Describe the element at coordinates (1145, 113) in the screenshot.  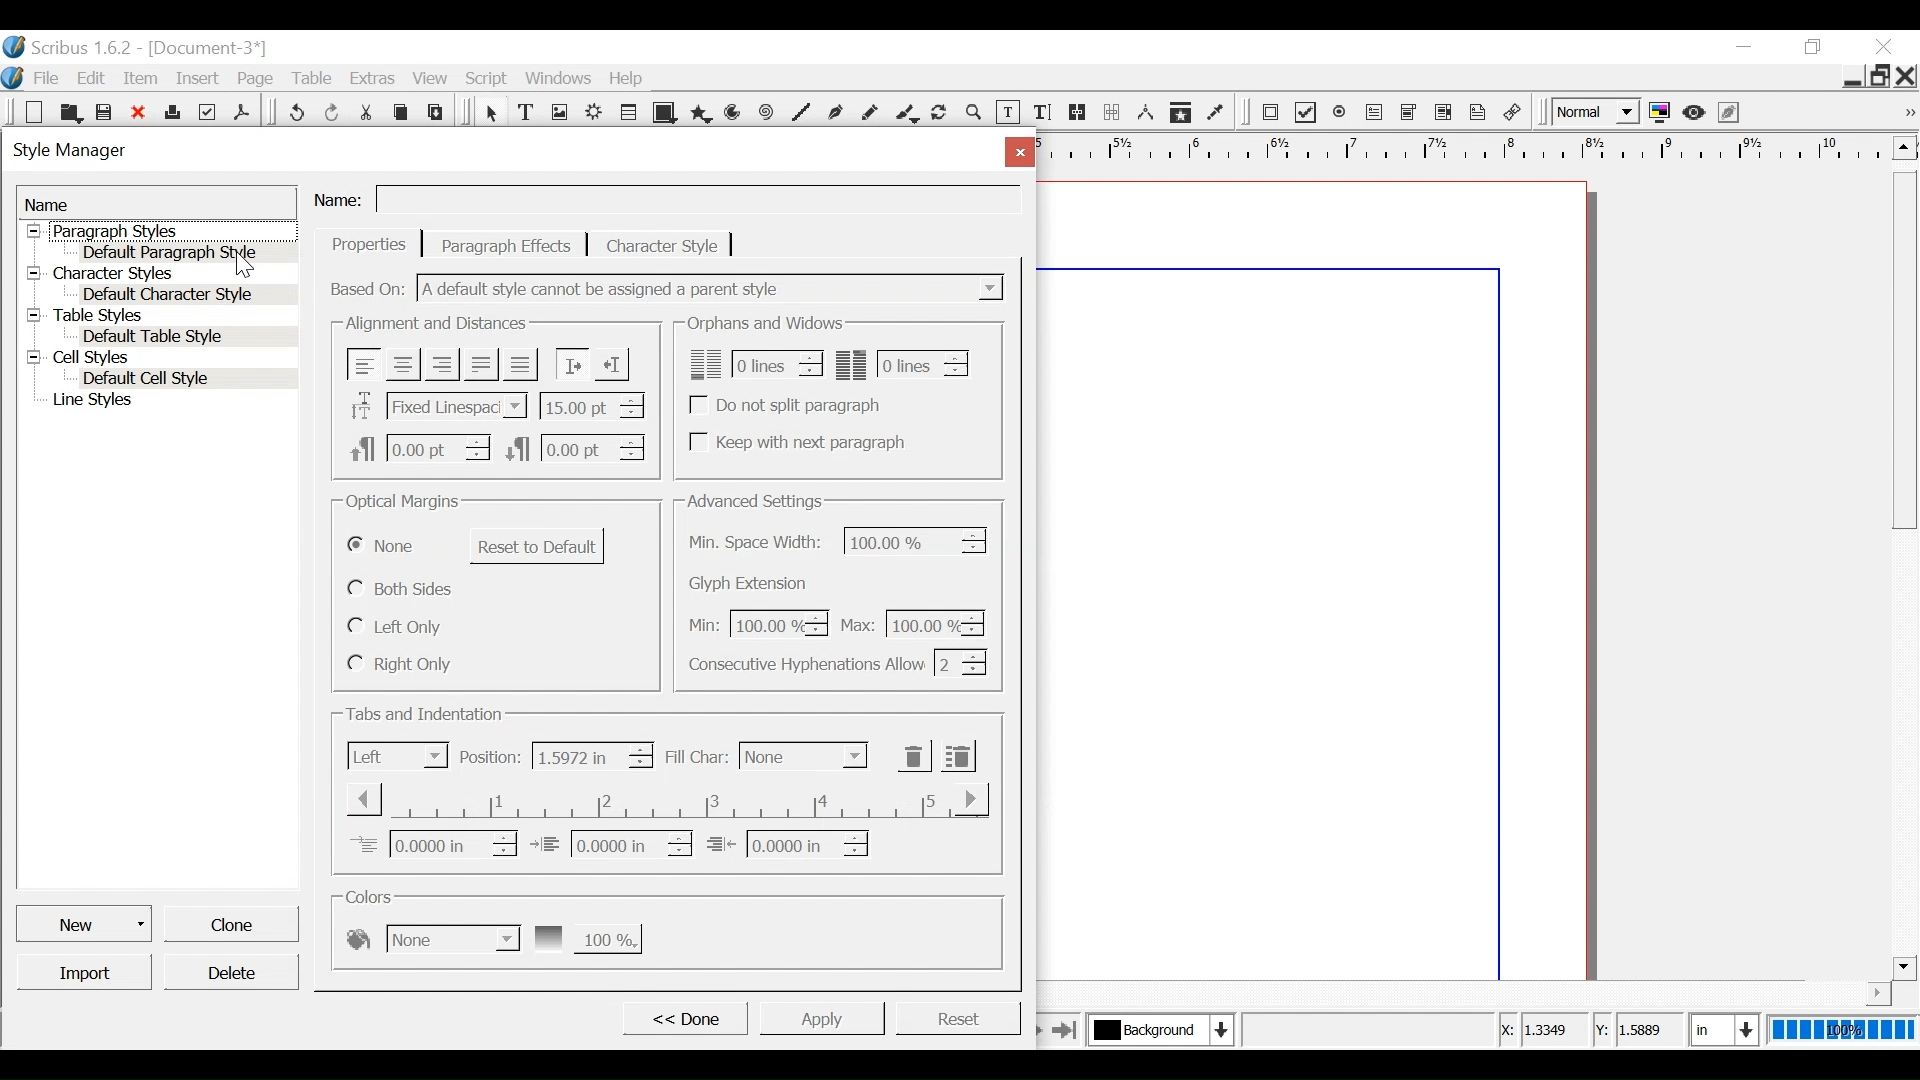
I see `Measurements` at that location.